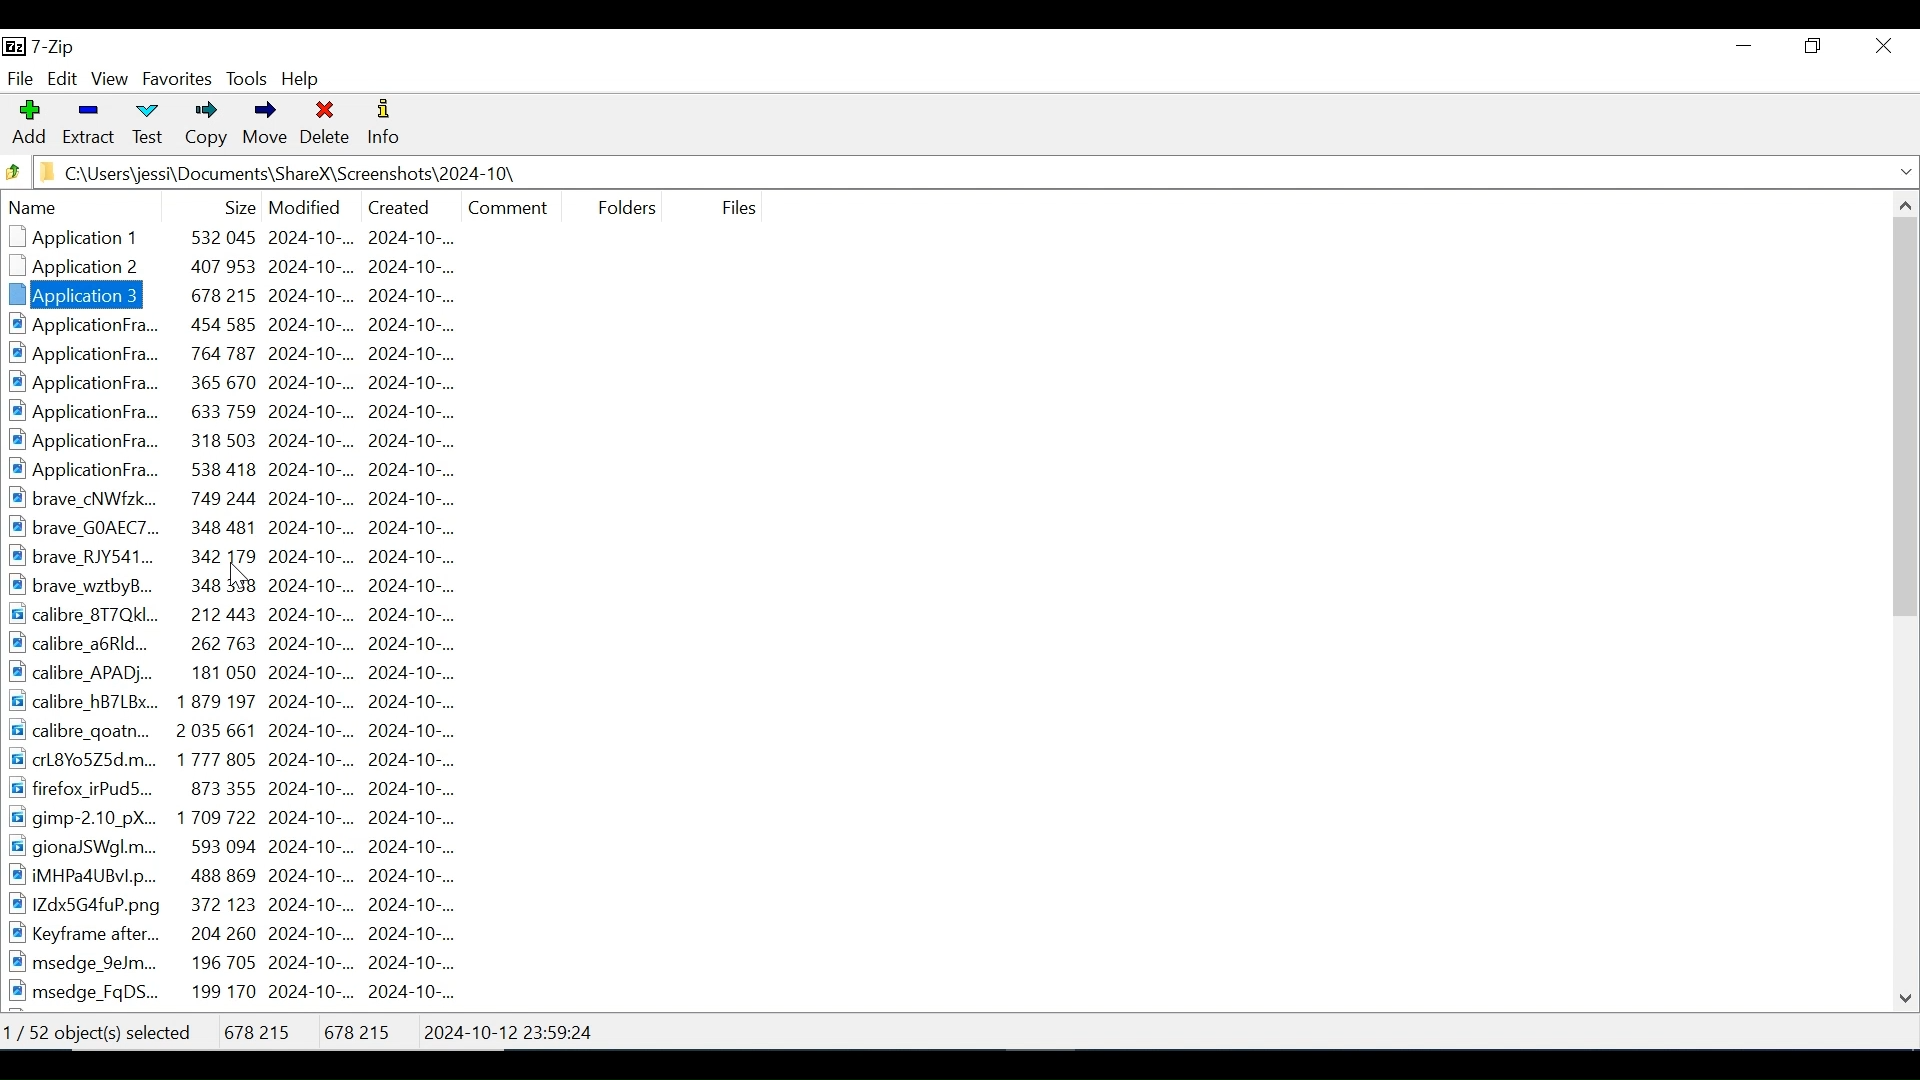 The width and height of the screenshot is (1920, 1080). I want to click on  Application2 ~~ 407 953 2024-10-... 2024-10-..., so click(249, 269).